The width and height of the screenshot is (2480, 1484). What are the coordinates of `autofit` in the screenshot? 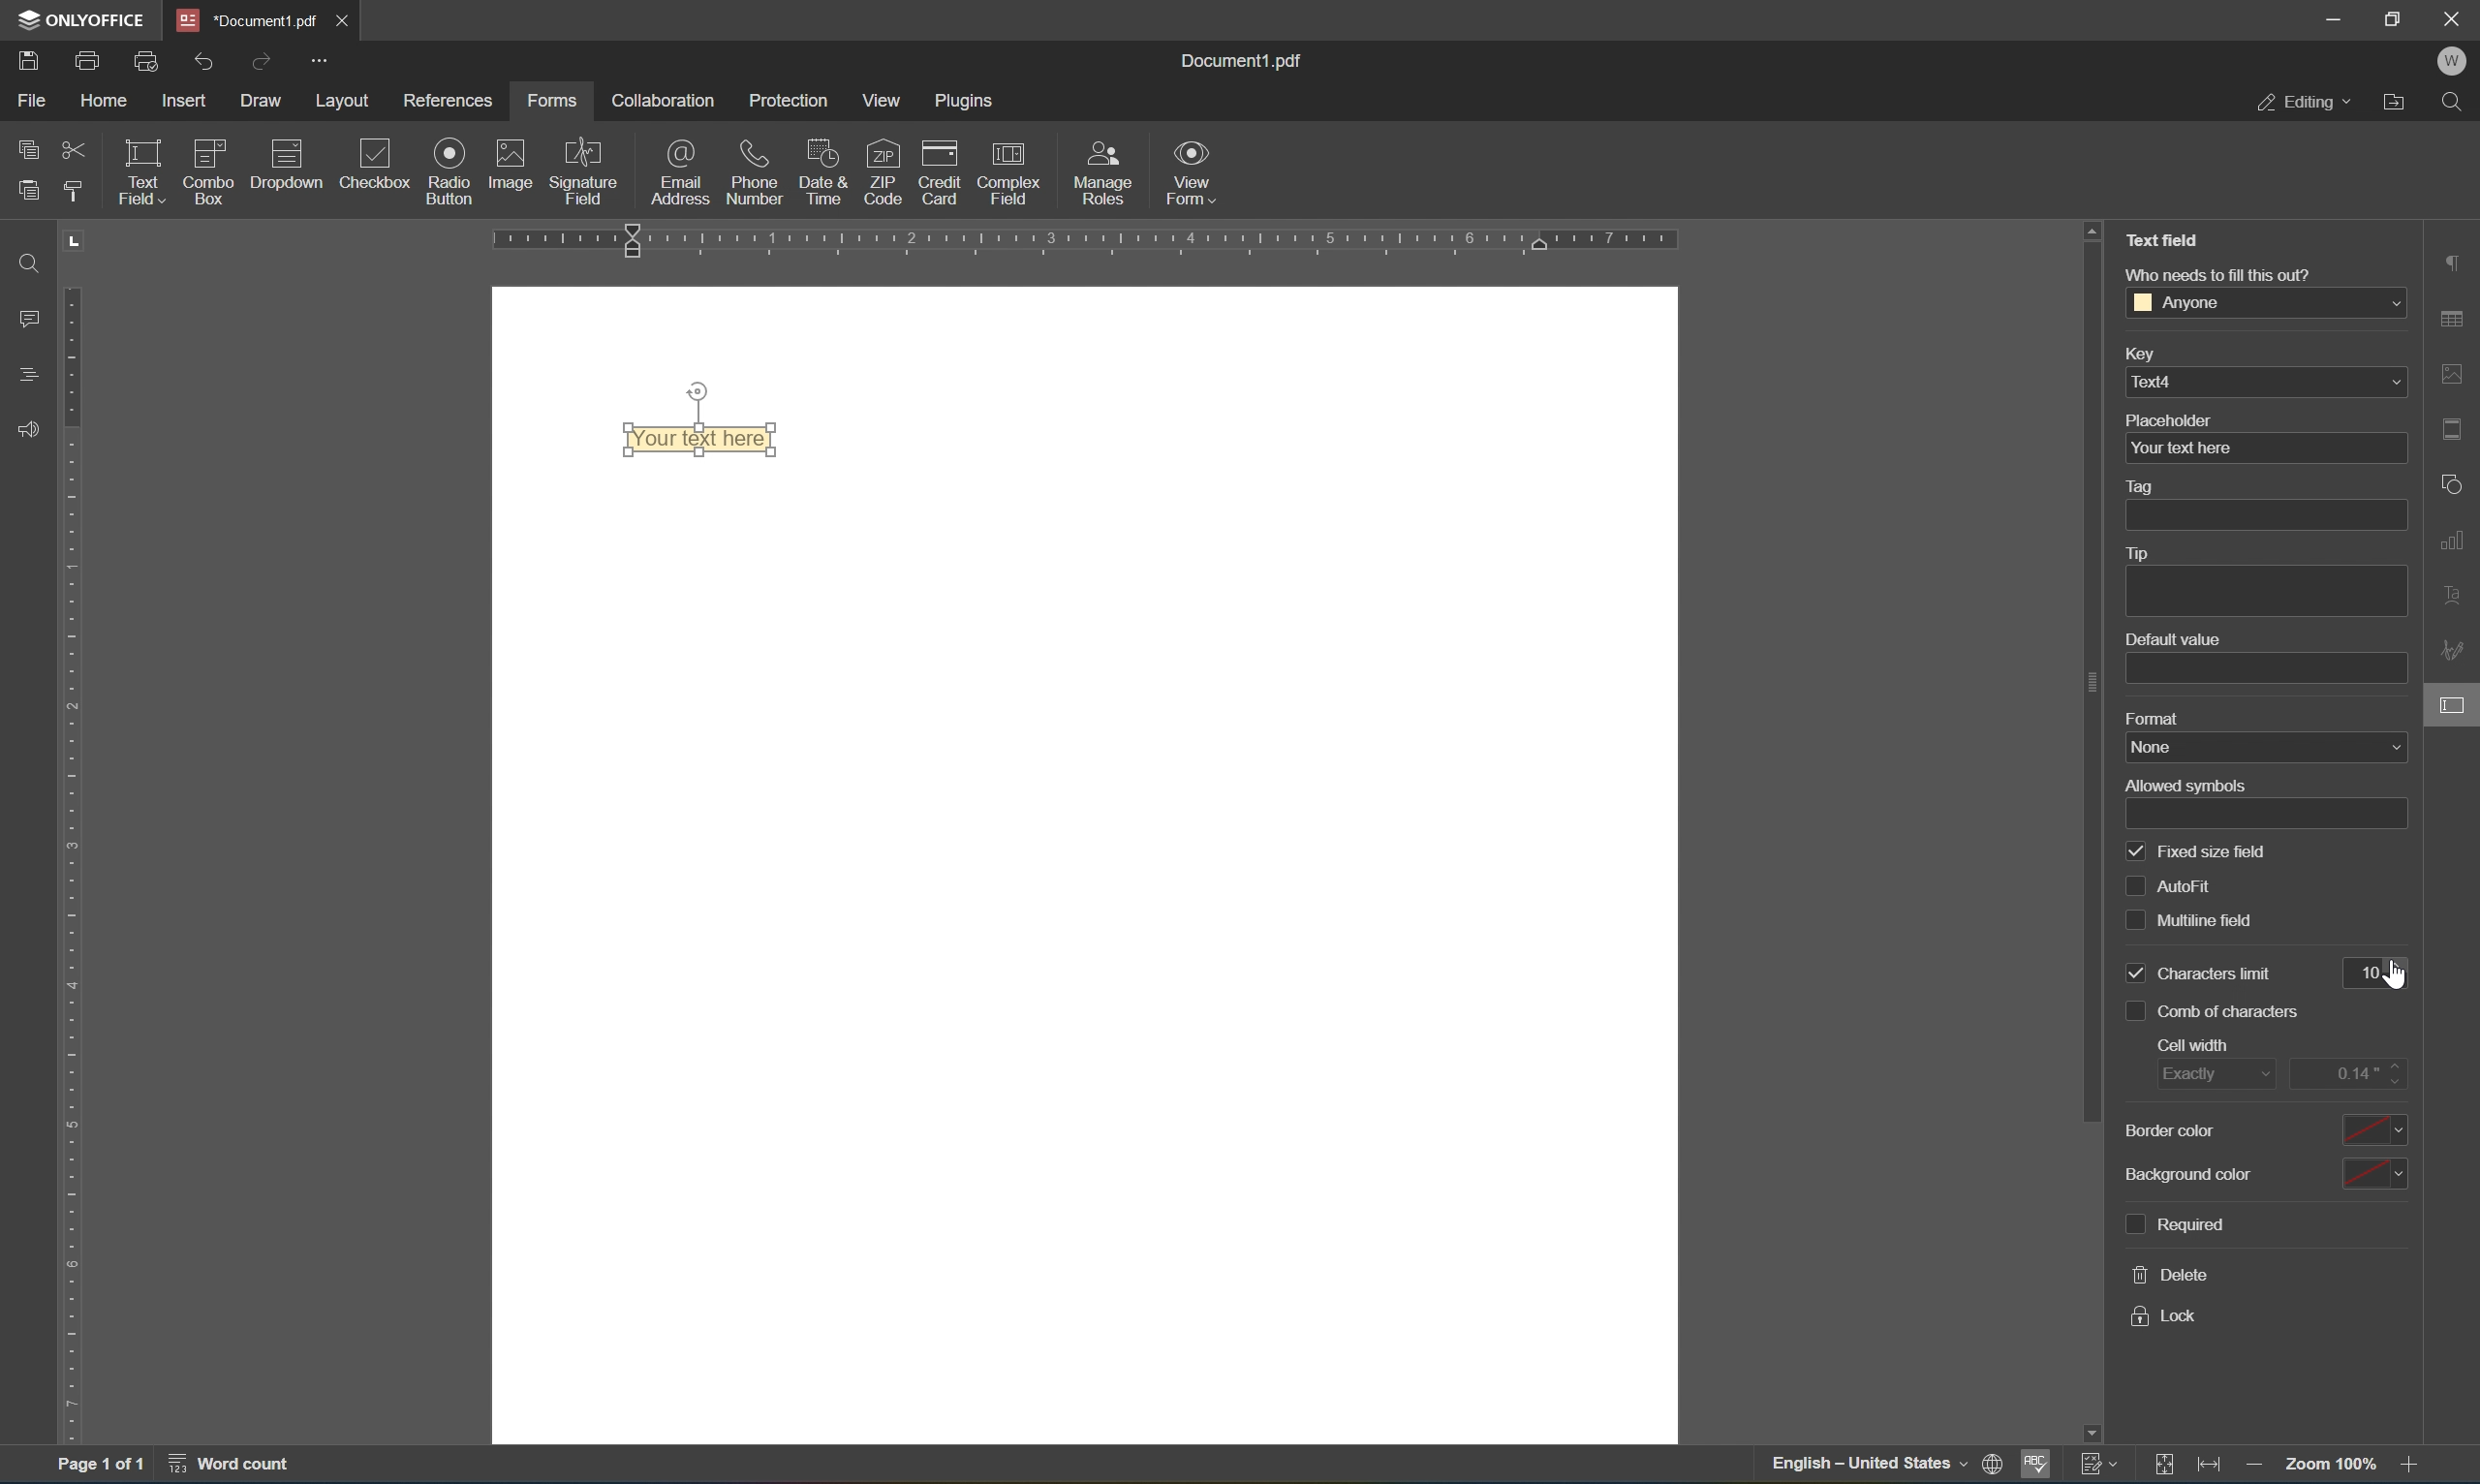 It's located at (2187, 887).